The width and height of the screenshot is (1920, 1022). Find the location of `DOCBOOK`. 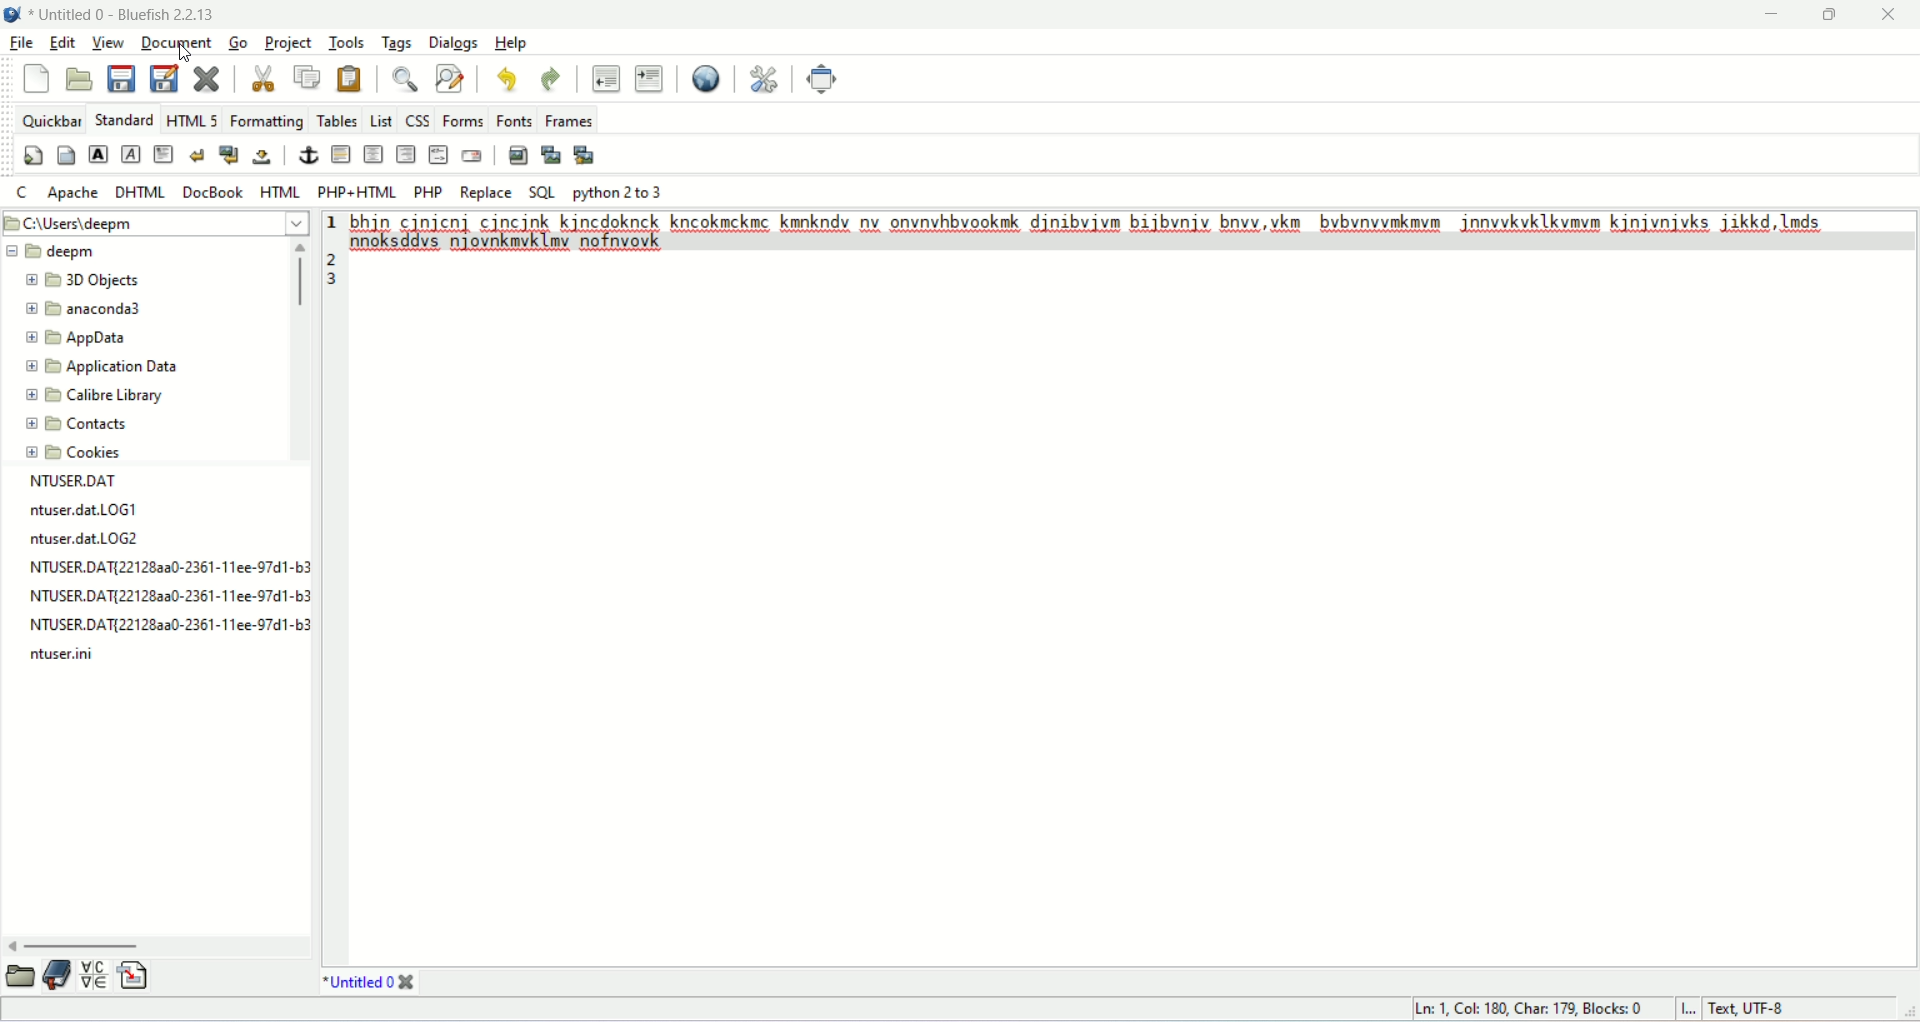

DOCBOOK is located at coordinates (216, 192).